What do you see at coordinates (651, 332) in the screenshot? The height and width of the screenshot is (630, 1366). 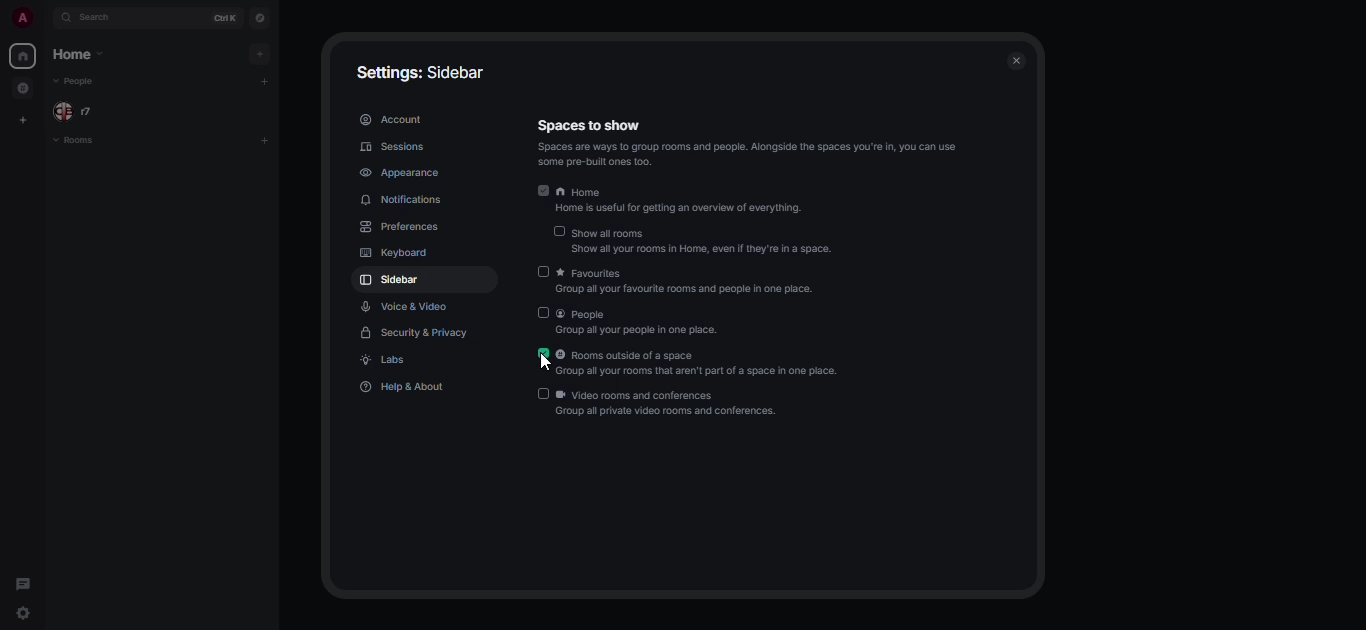 I see `Group all your people in one place.` at bounding box center [651, 332].